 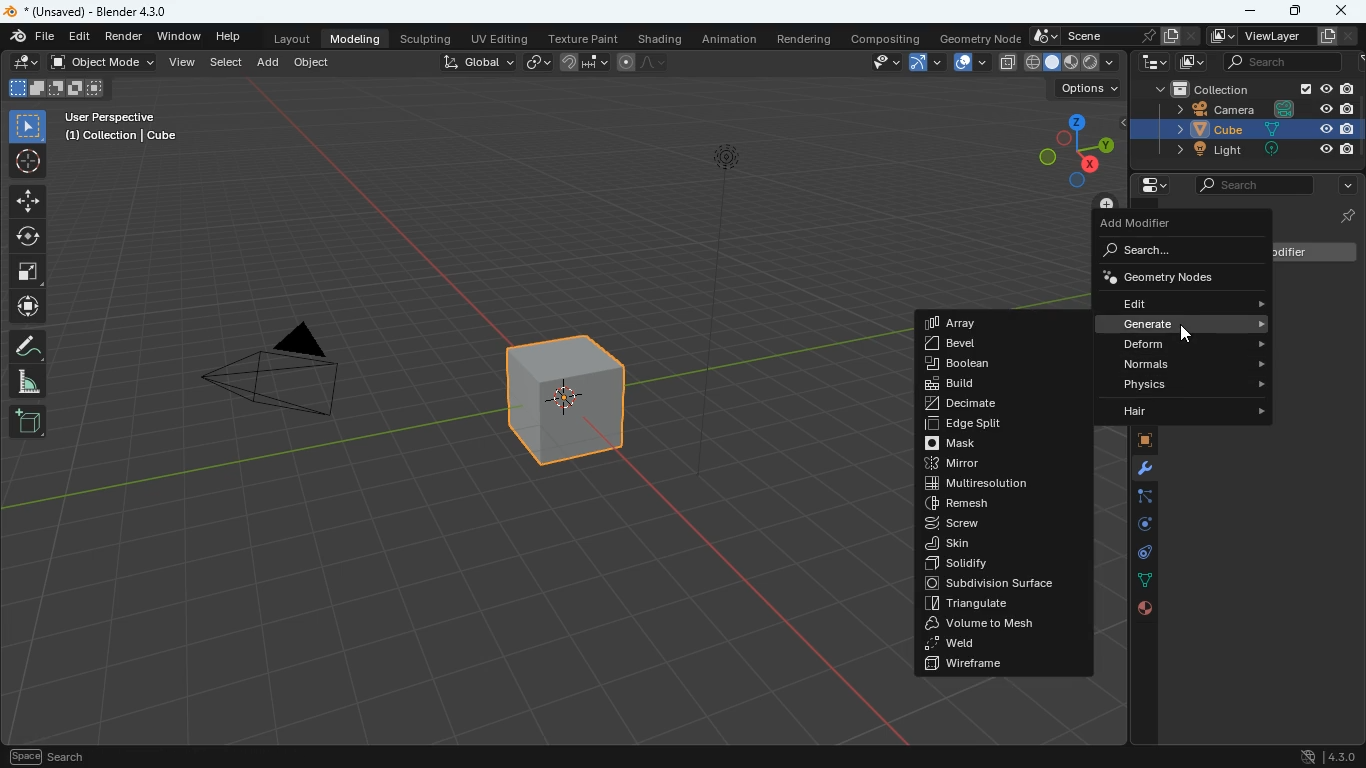 I want to click on edge split, so click(x=998, y=426).